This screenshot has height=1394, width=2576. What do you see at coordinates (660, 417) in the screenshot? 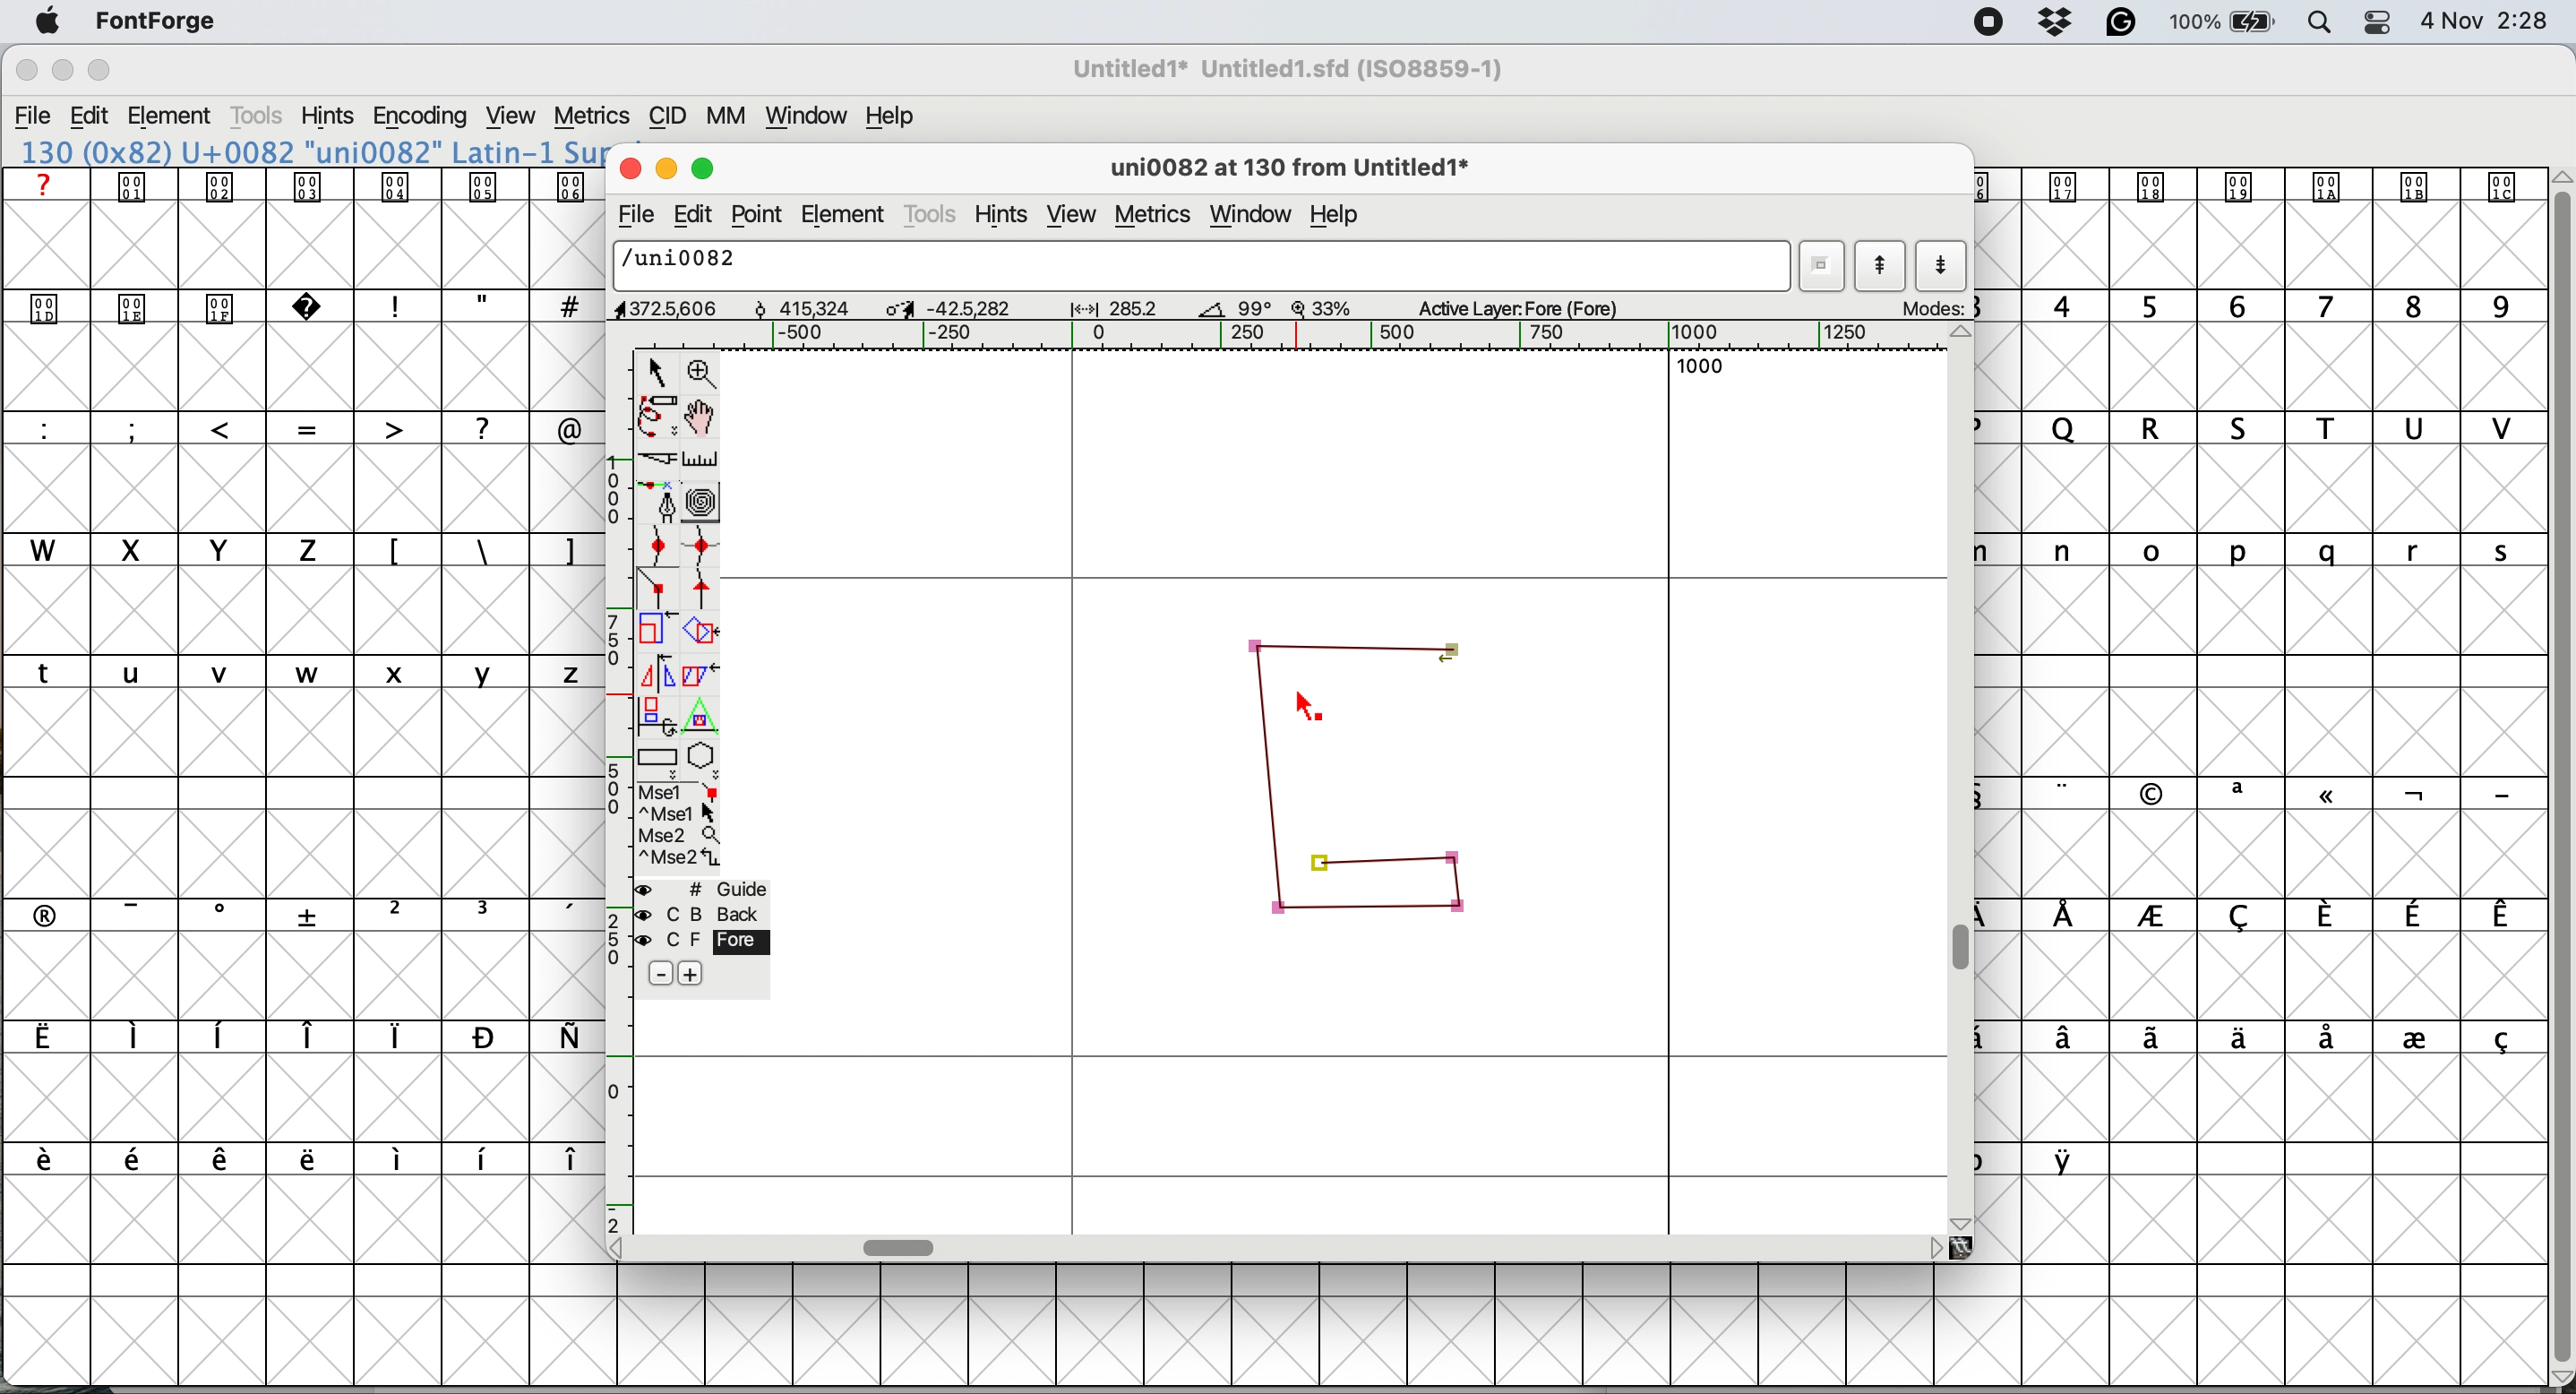
I see `freehand draw` at bounding box center [660, 417].